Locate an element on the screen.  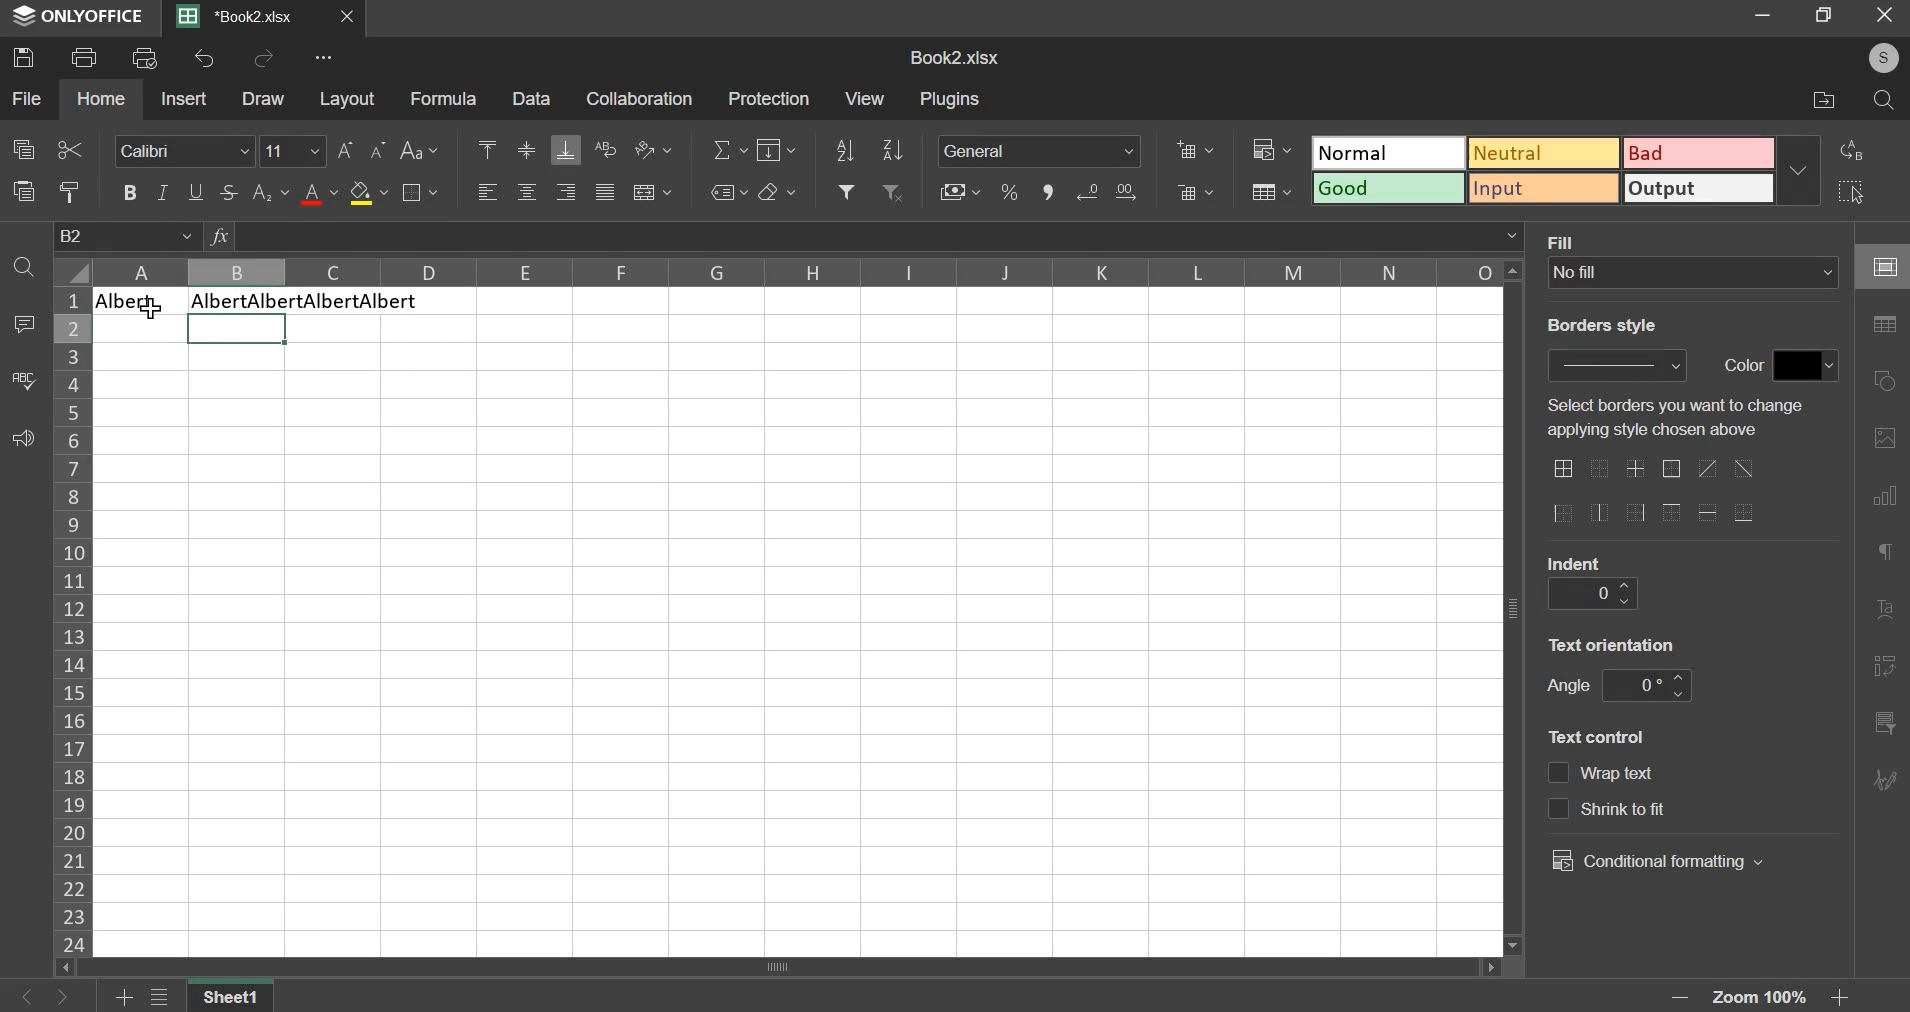
file location is located at coordinates (1811, 97).